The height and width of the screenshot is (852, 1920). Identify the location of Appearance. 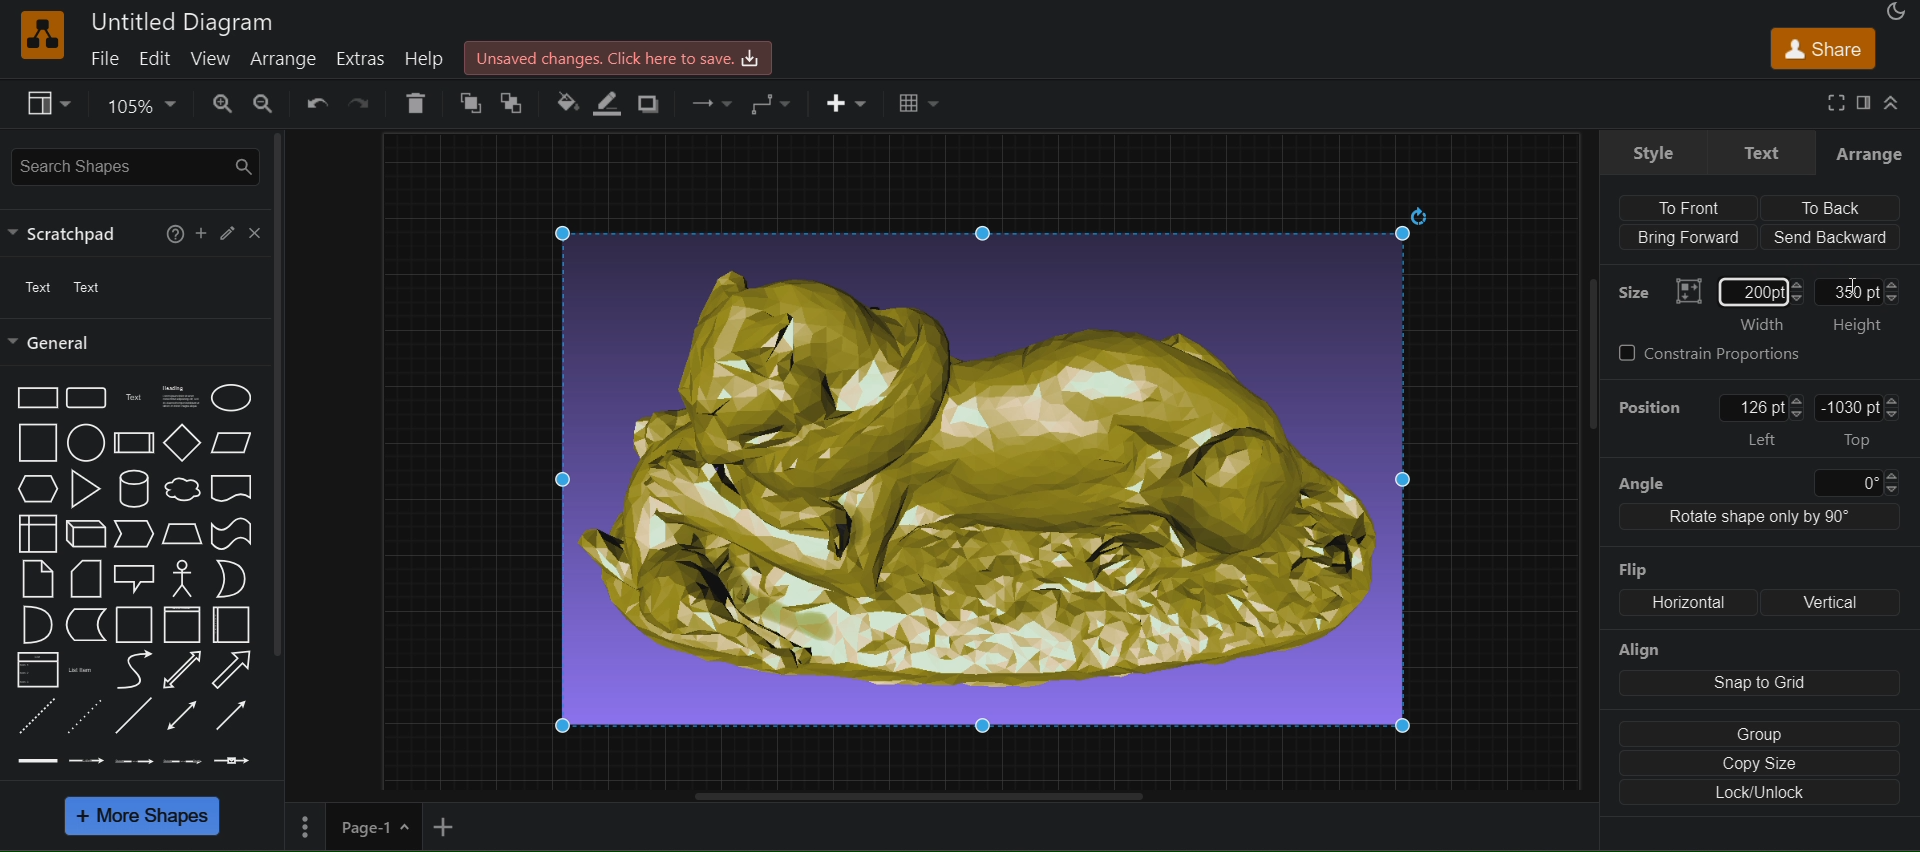
(1894, 11).